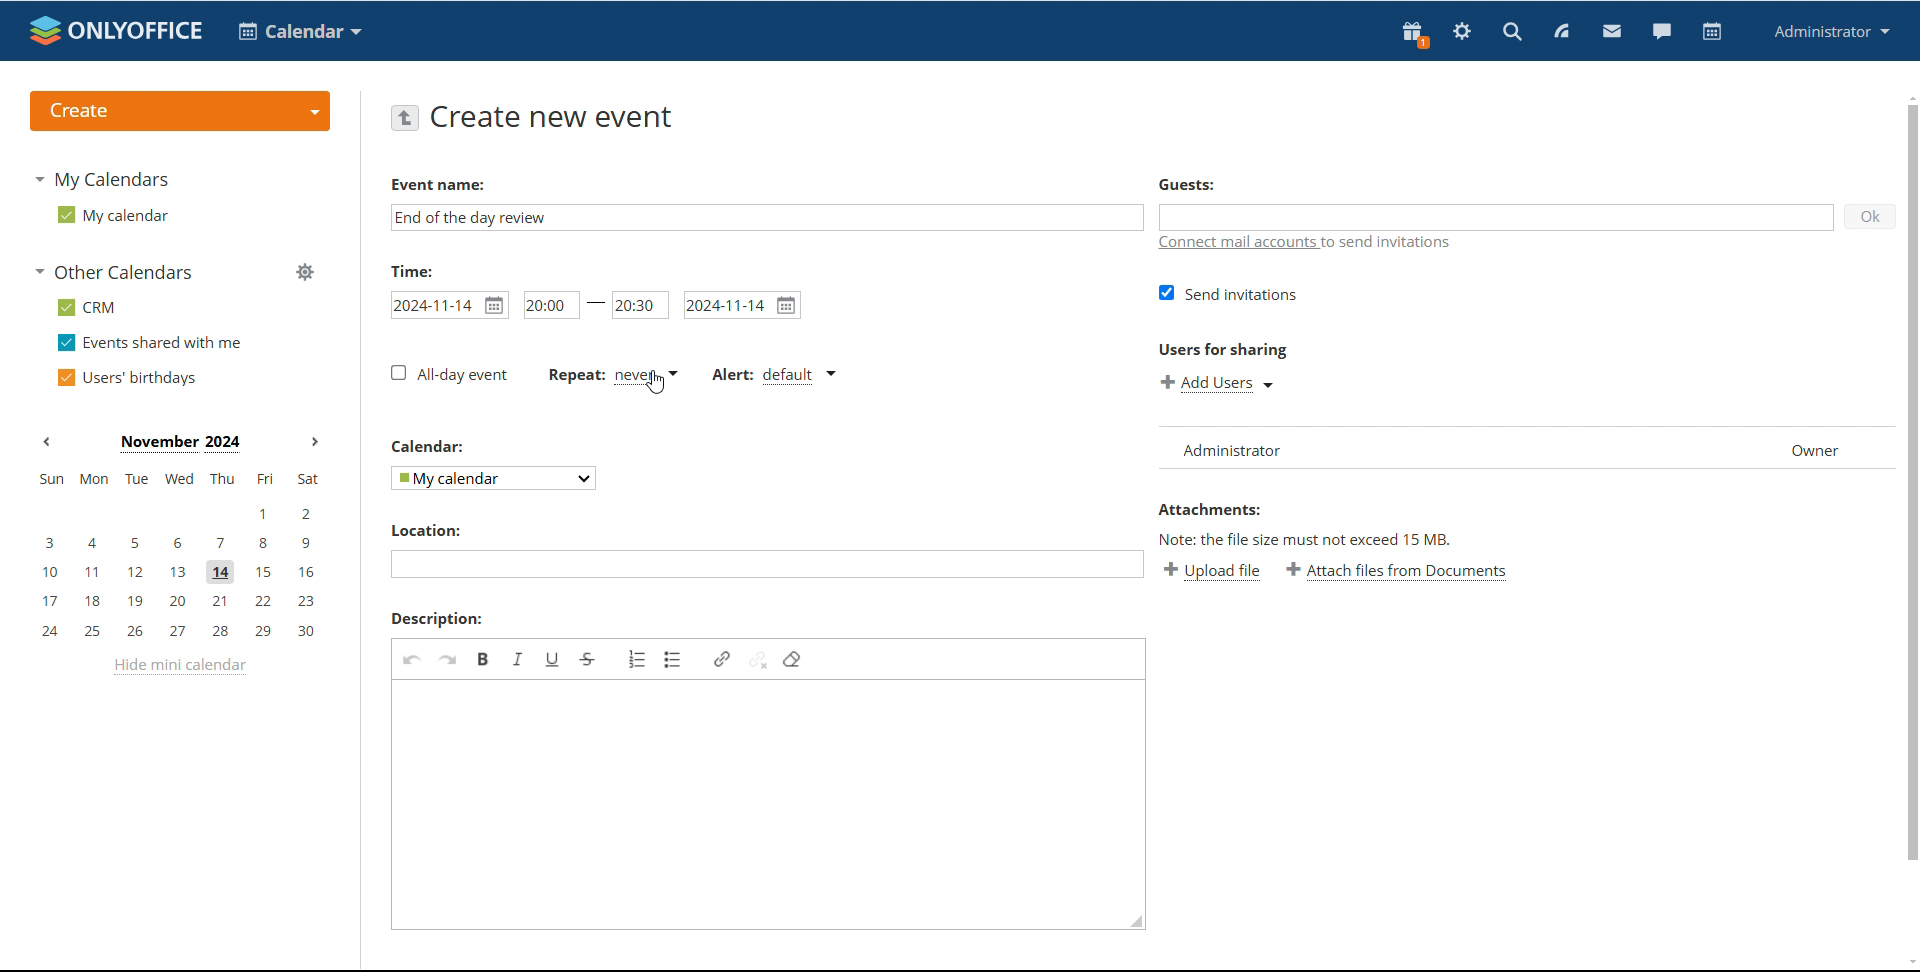  Describe the element at coordinates (1832, 31) in the screenshot. I see `profile` at that location.